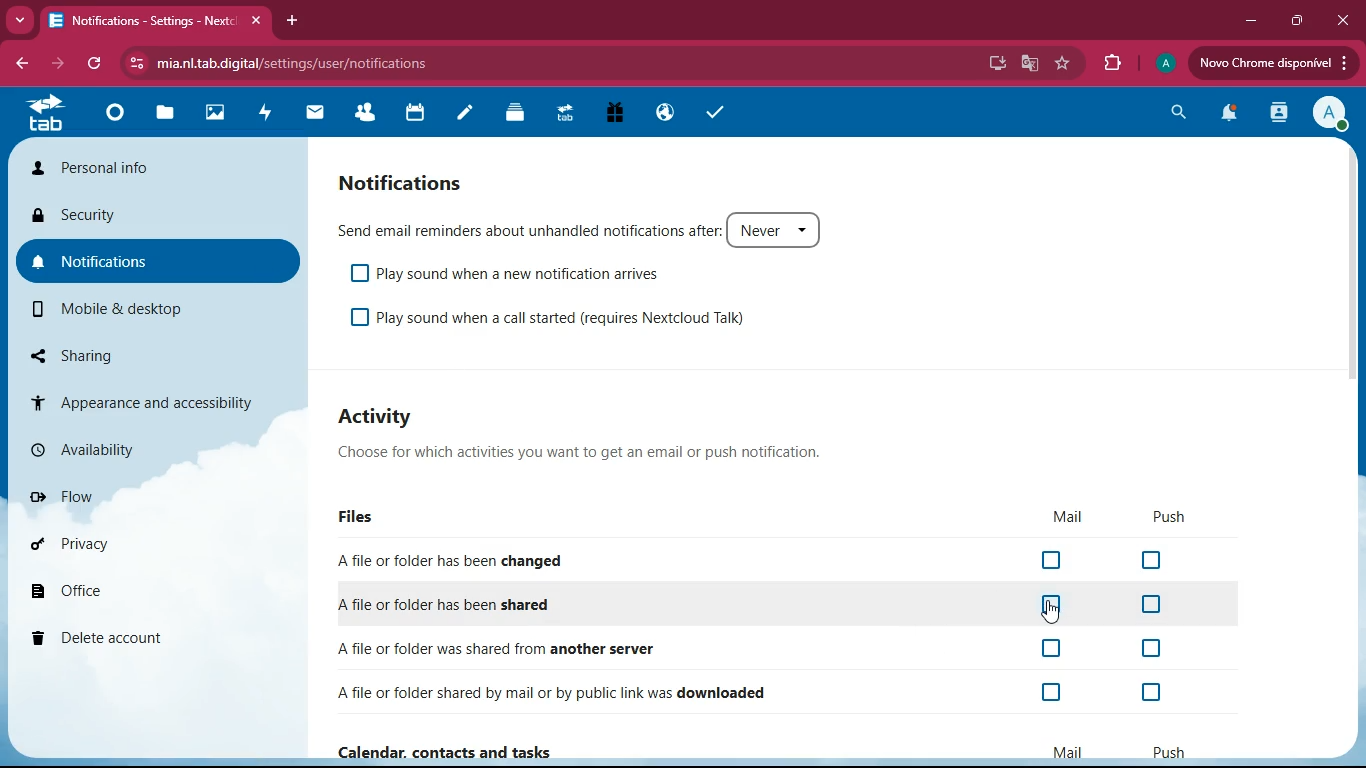 The image size is (1366, 768). I want to click on maximize, so click(1295, 21).